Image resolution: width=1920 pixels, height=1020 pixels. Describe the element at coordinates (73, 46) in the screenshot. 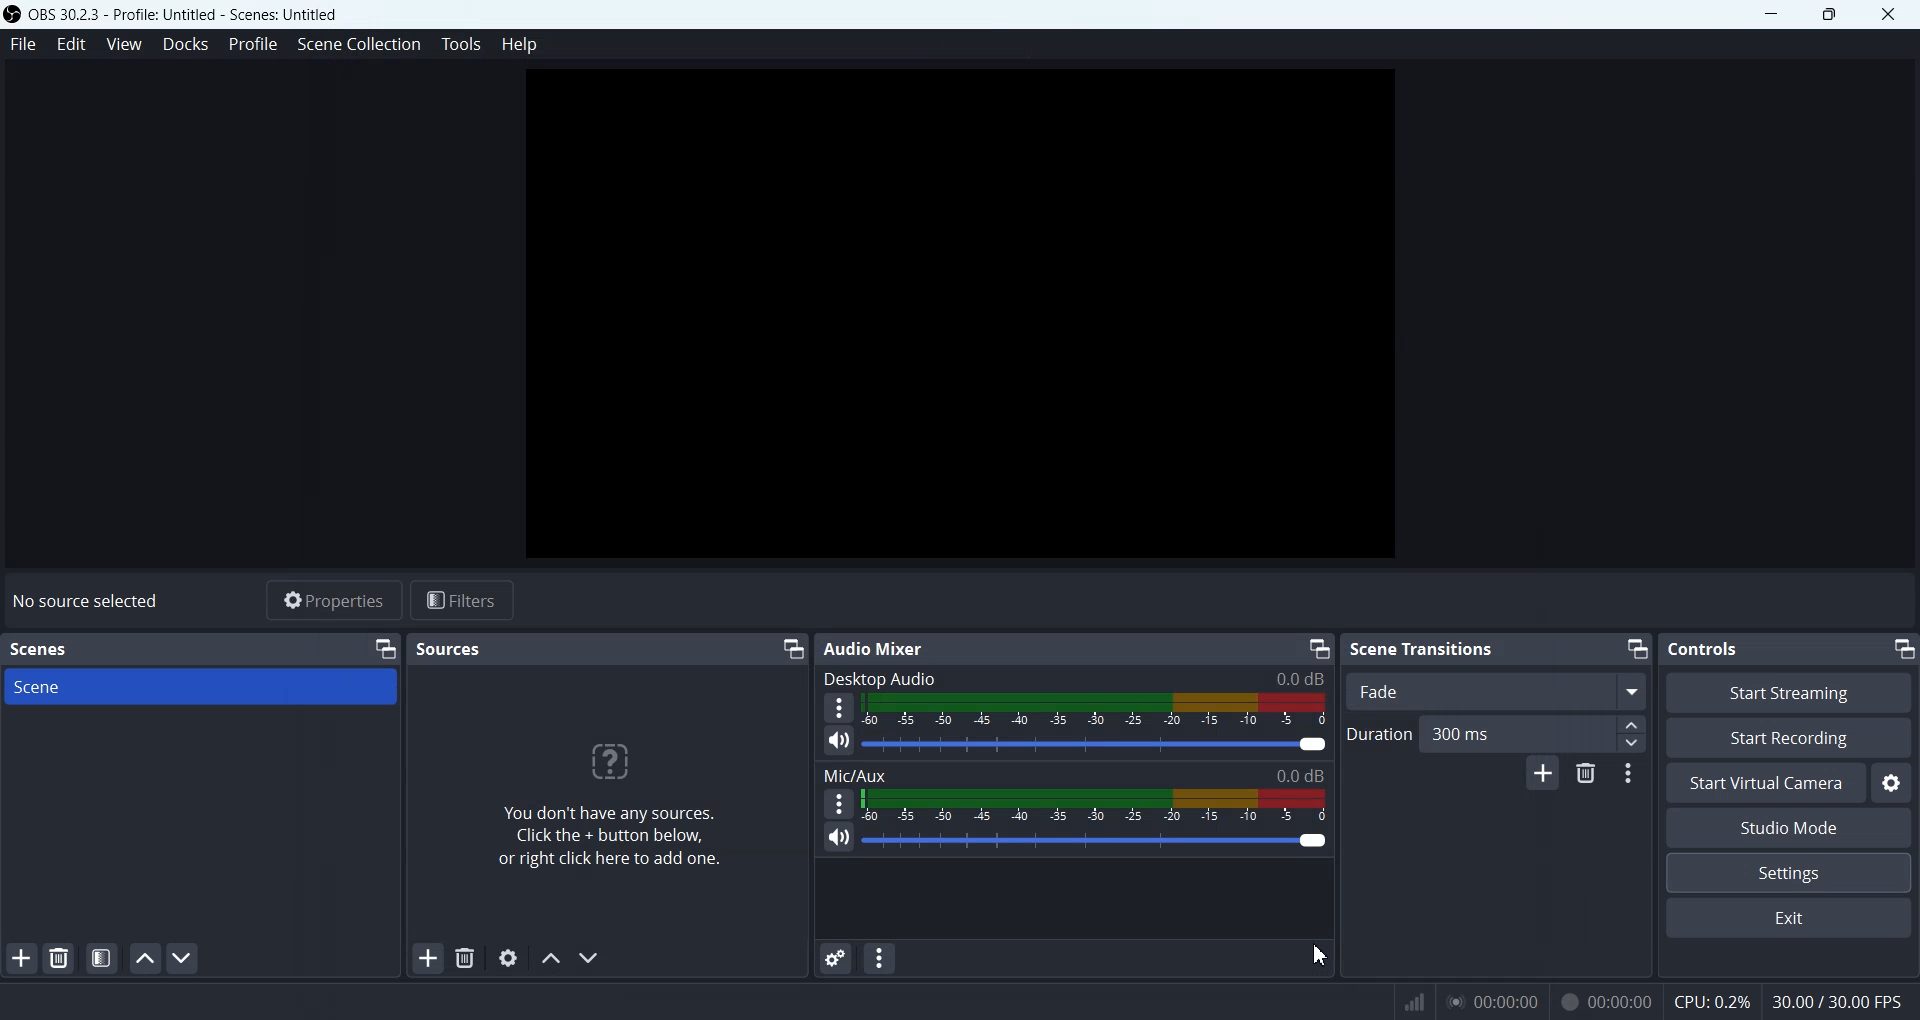

I see `Edit` at that location.